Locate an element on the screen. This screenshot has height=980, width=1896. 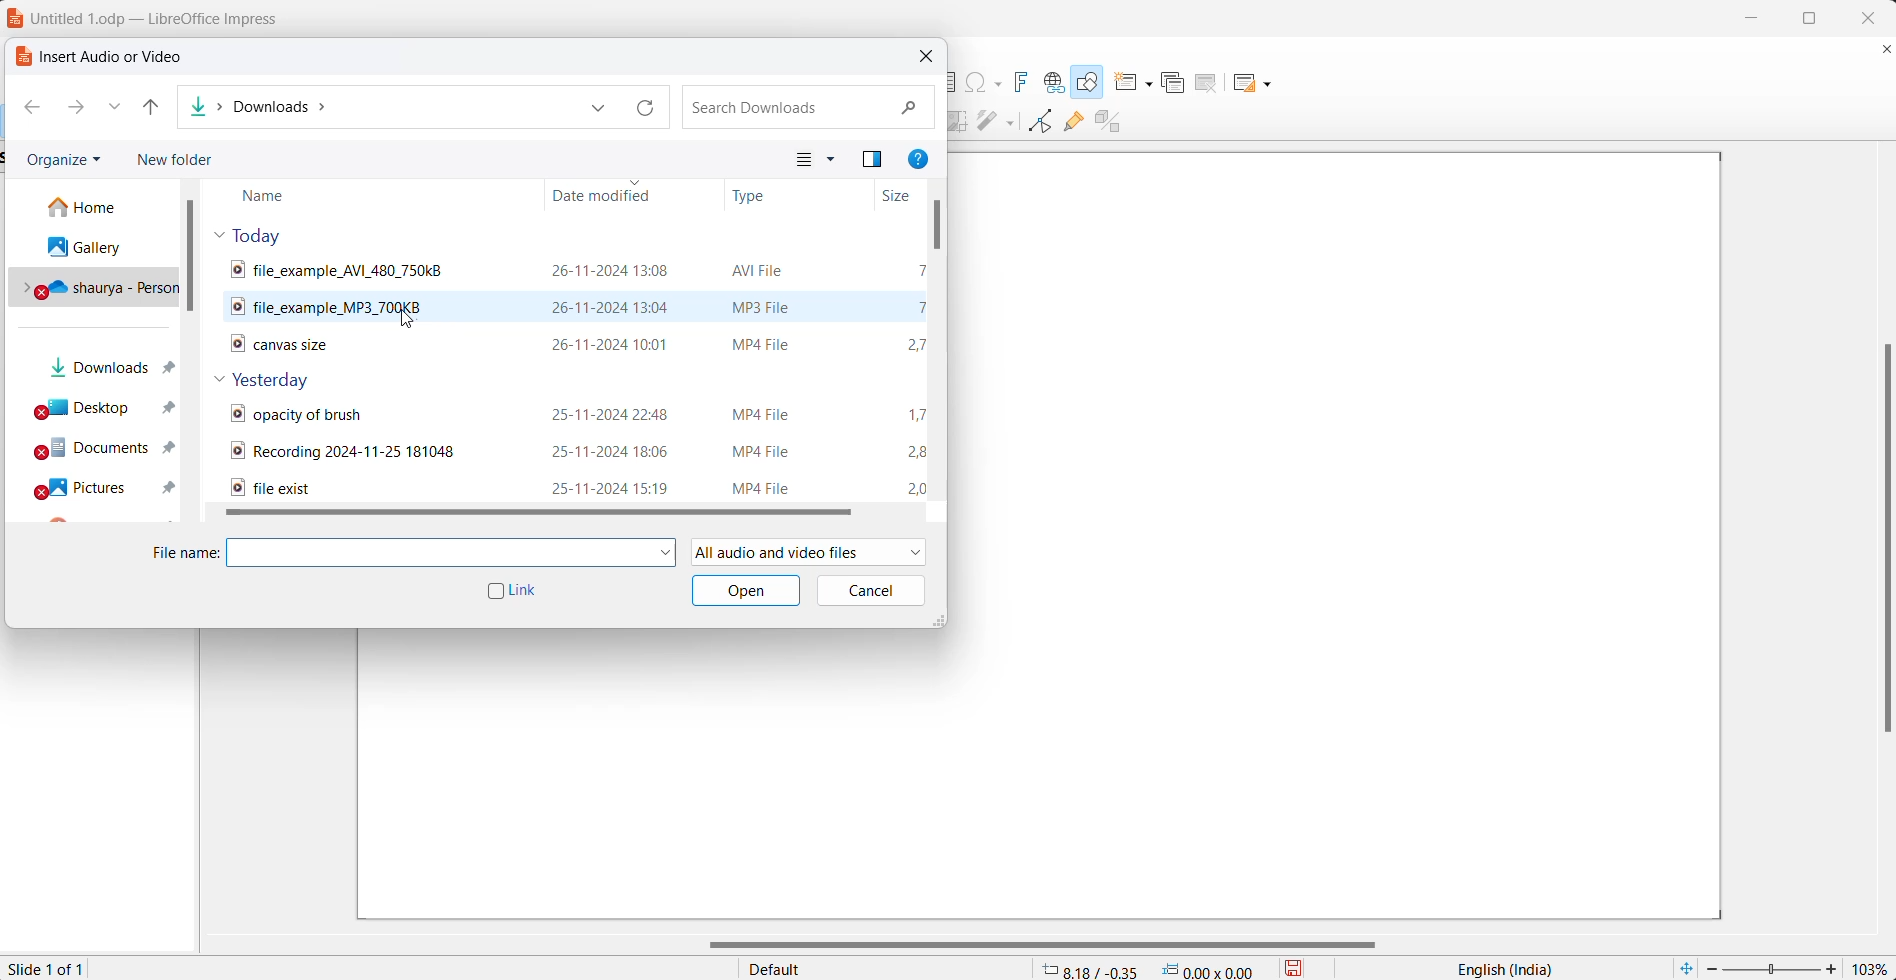
go forward is located at coordinates (78, 109).